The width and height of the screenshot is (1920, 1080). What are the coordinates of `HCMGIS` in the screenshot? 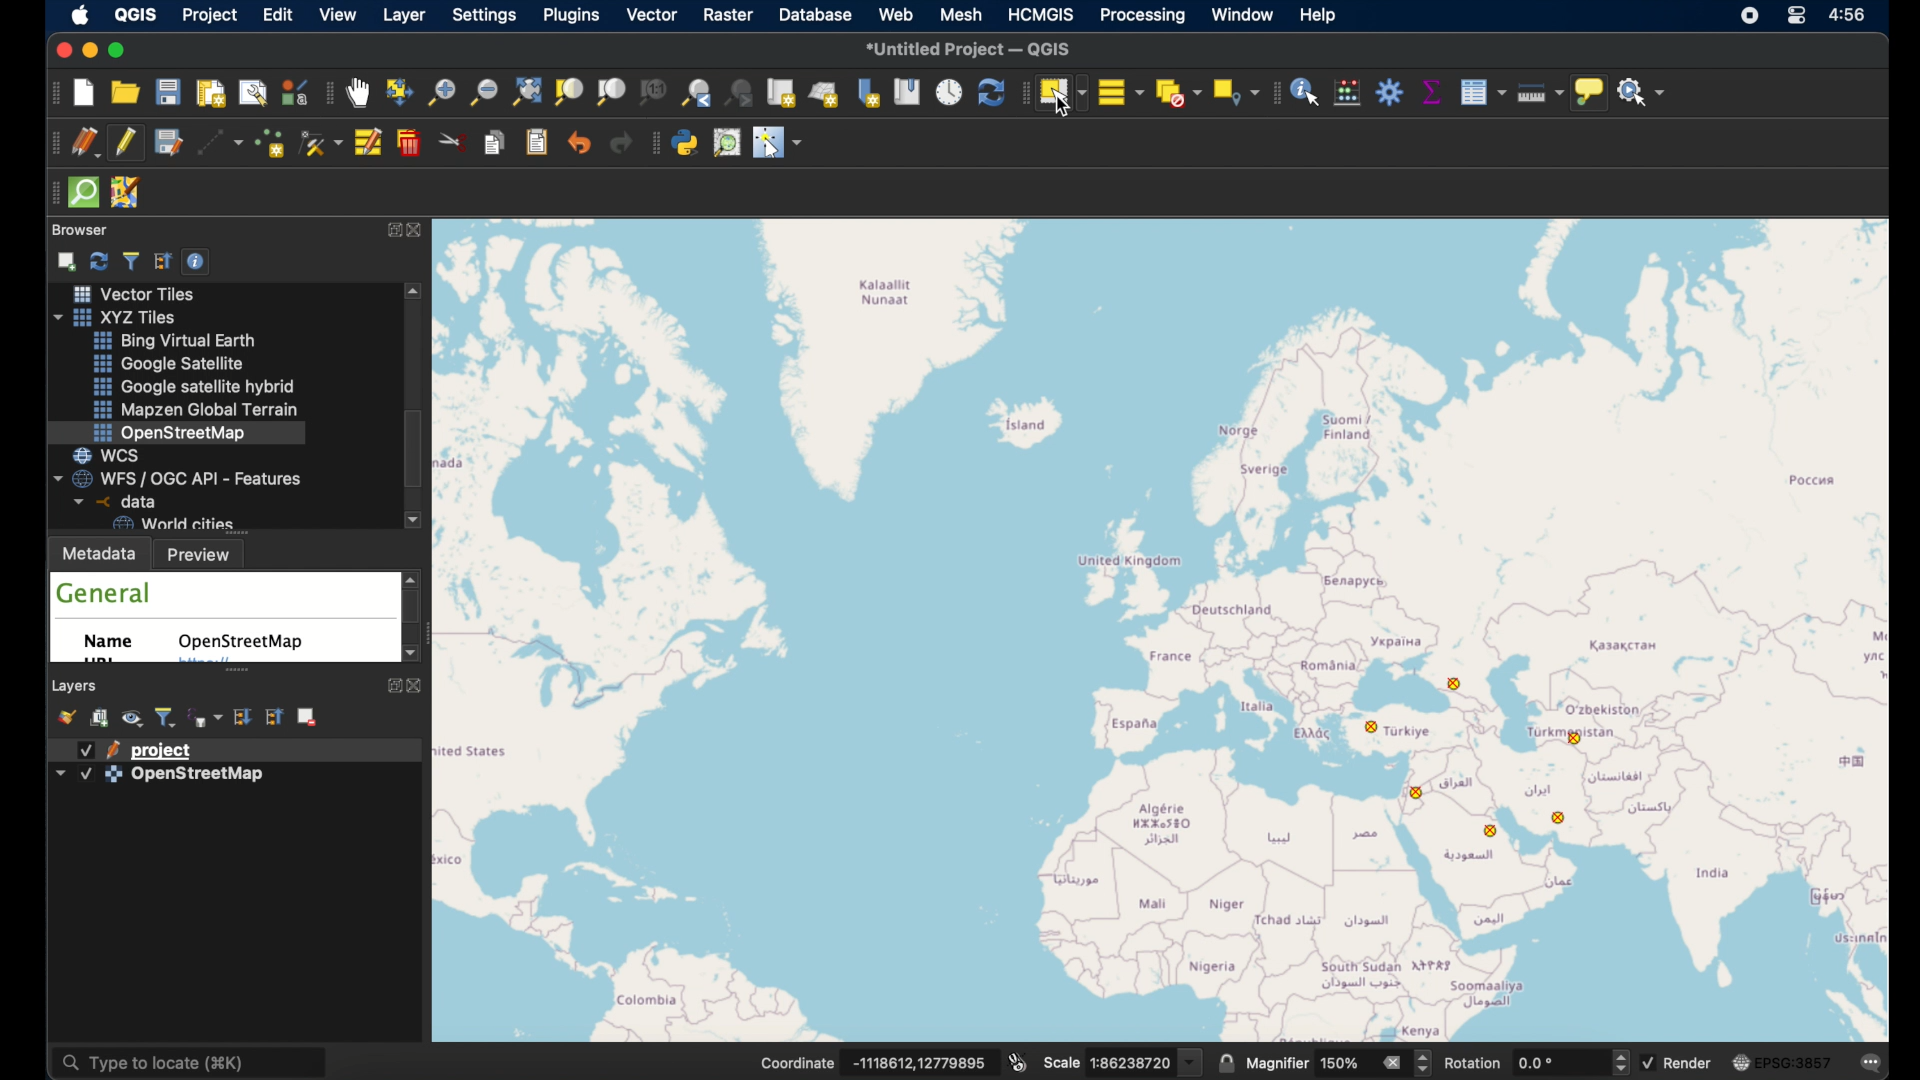 It's located at (1041, 14).